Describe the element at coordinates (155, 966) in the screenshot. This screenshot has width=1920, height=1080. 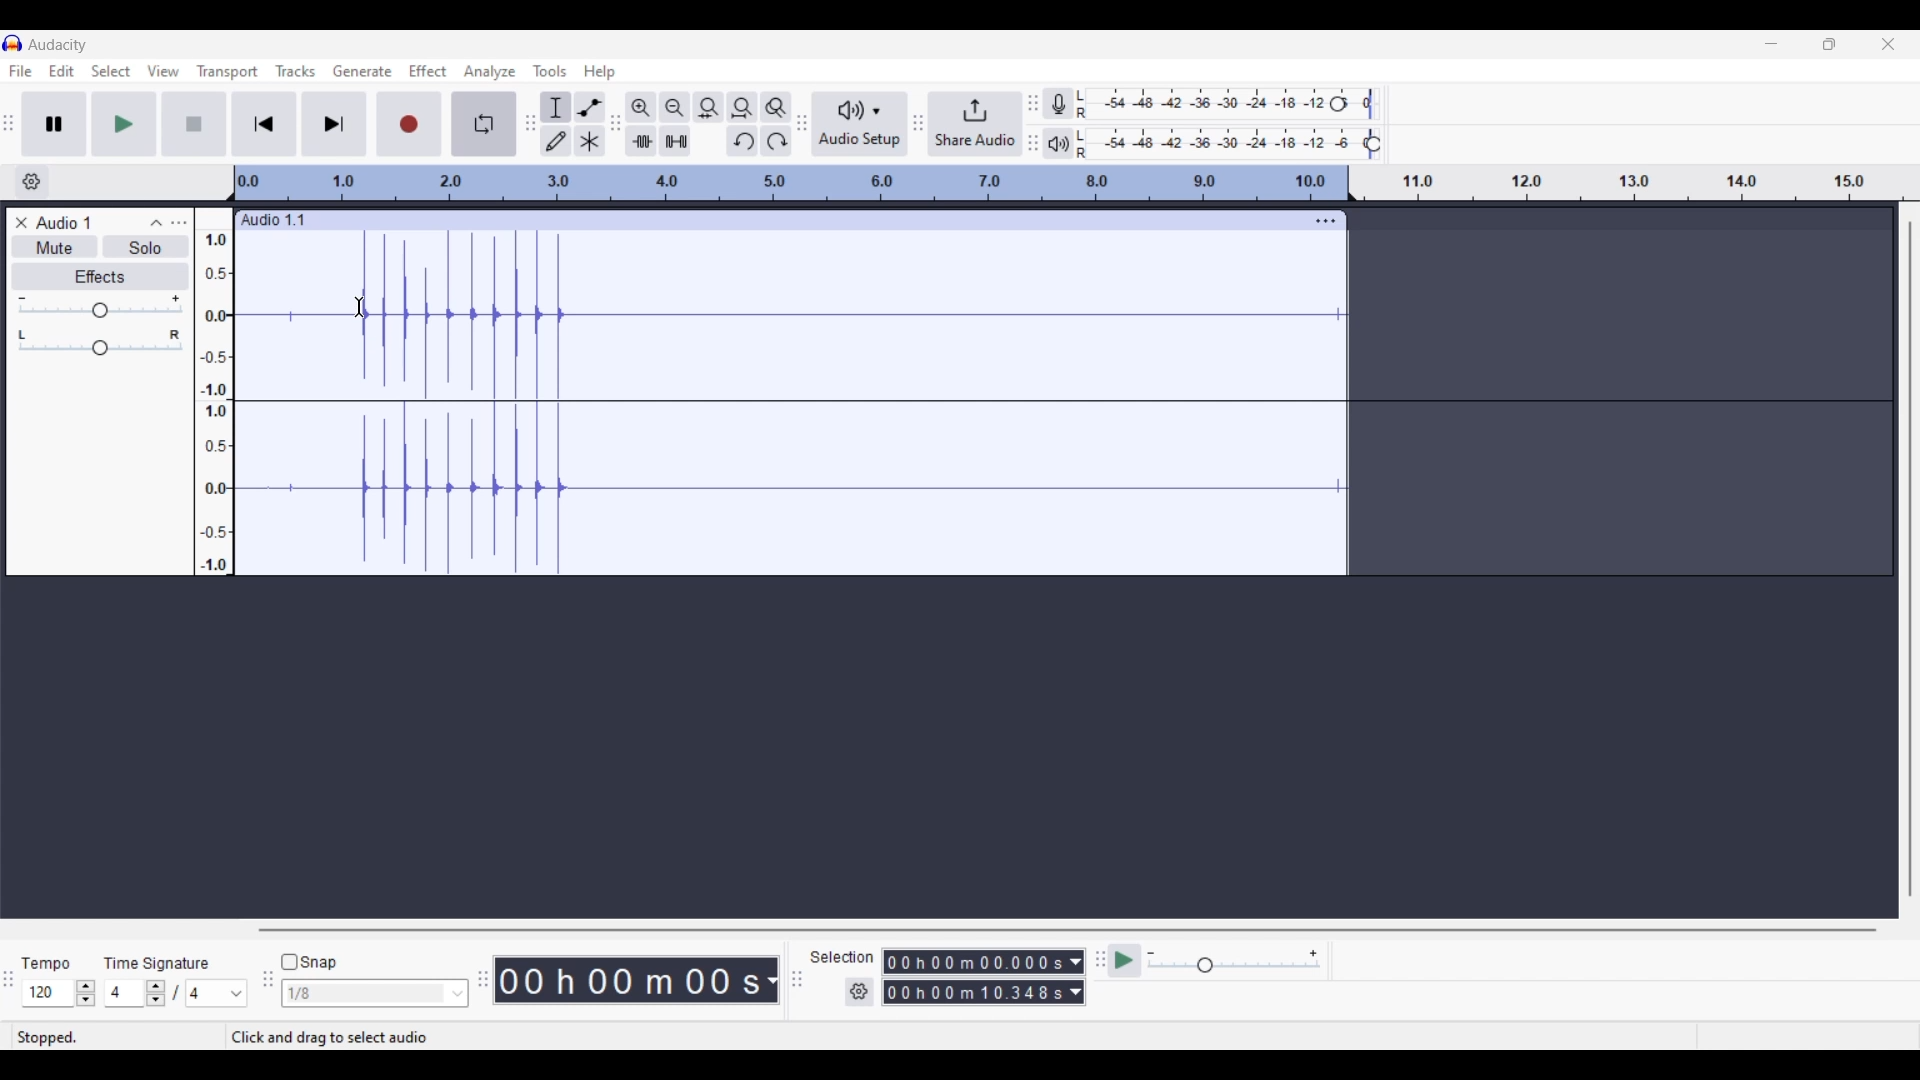
I see `time signature` at that location.